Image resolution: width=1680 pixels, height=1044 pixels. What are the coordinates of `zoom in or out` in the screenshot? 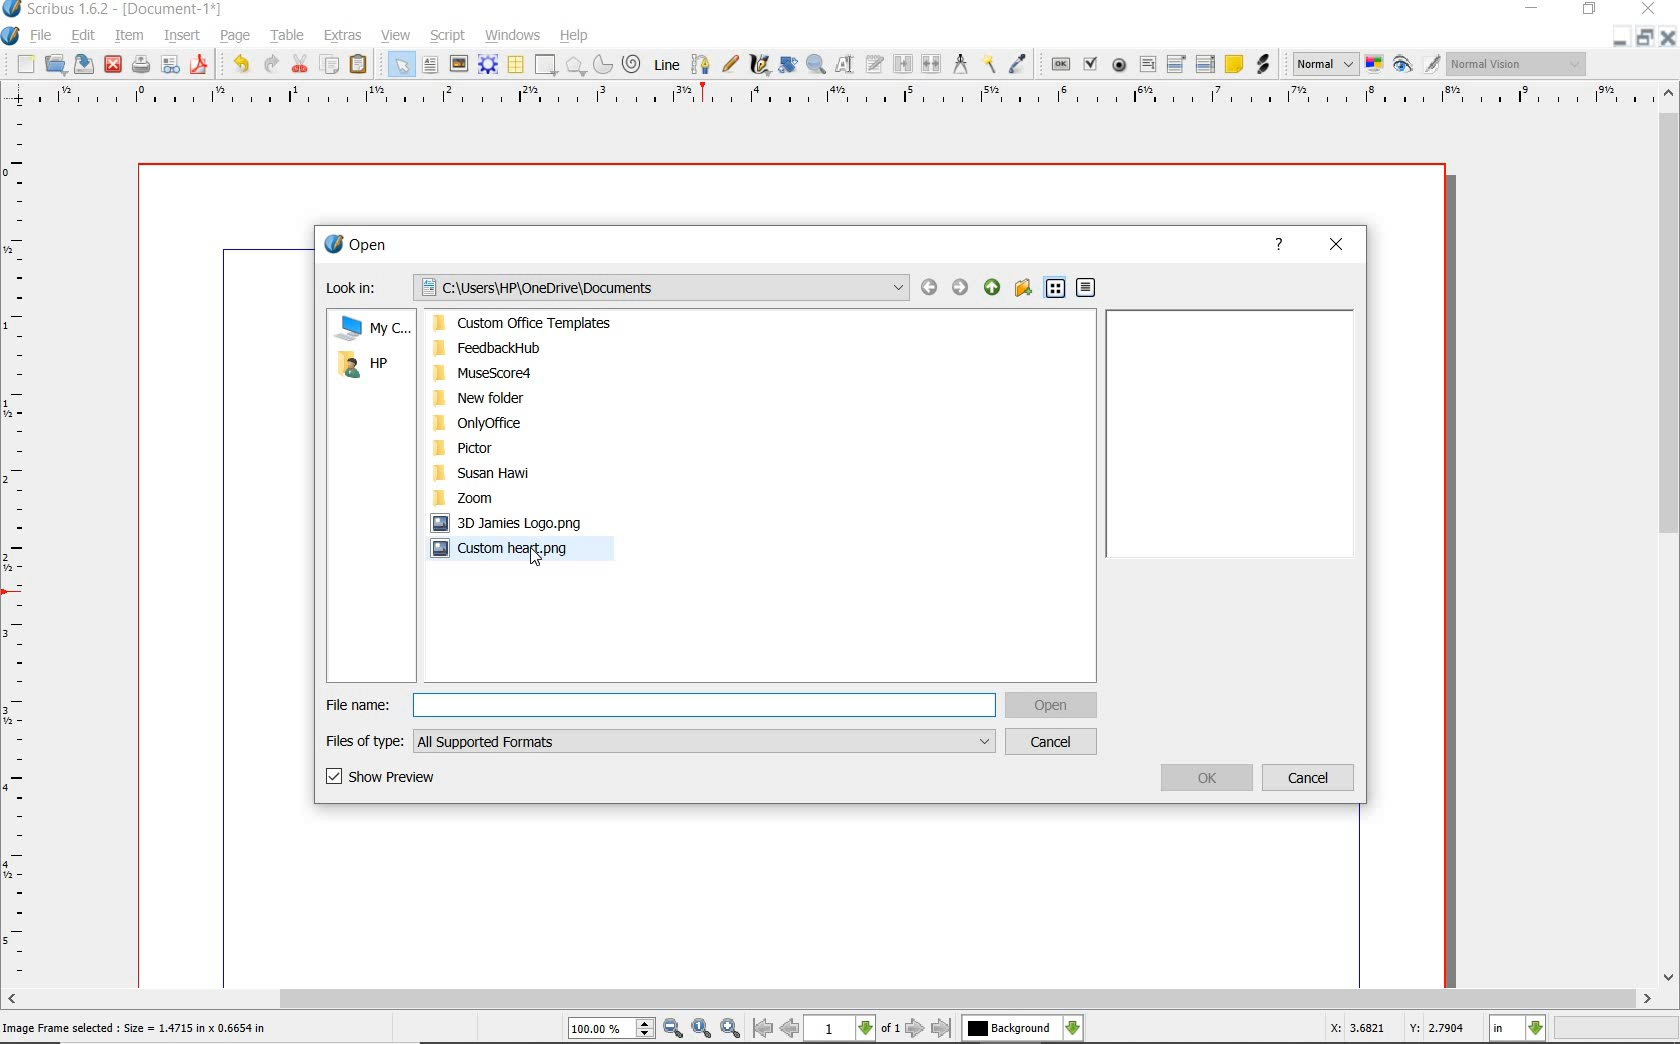 It's located at (815, 65).